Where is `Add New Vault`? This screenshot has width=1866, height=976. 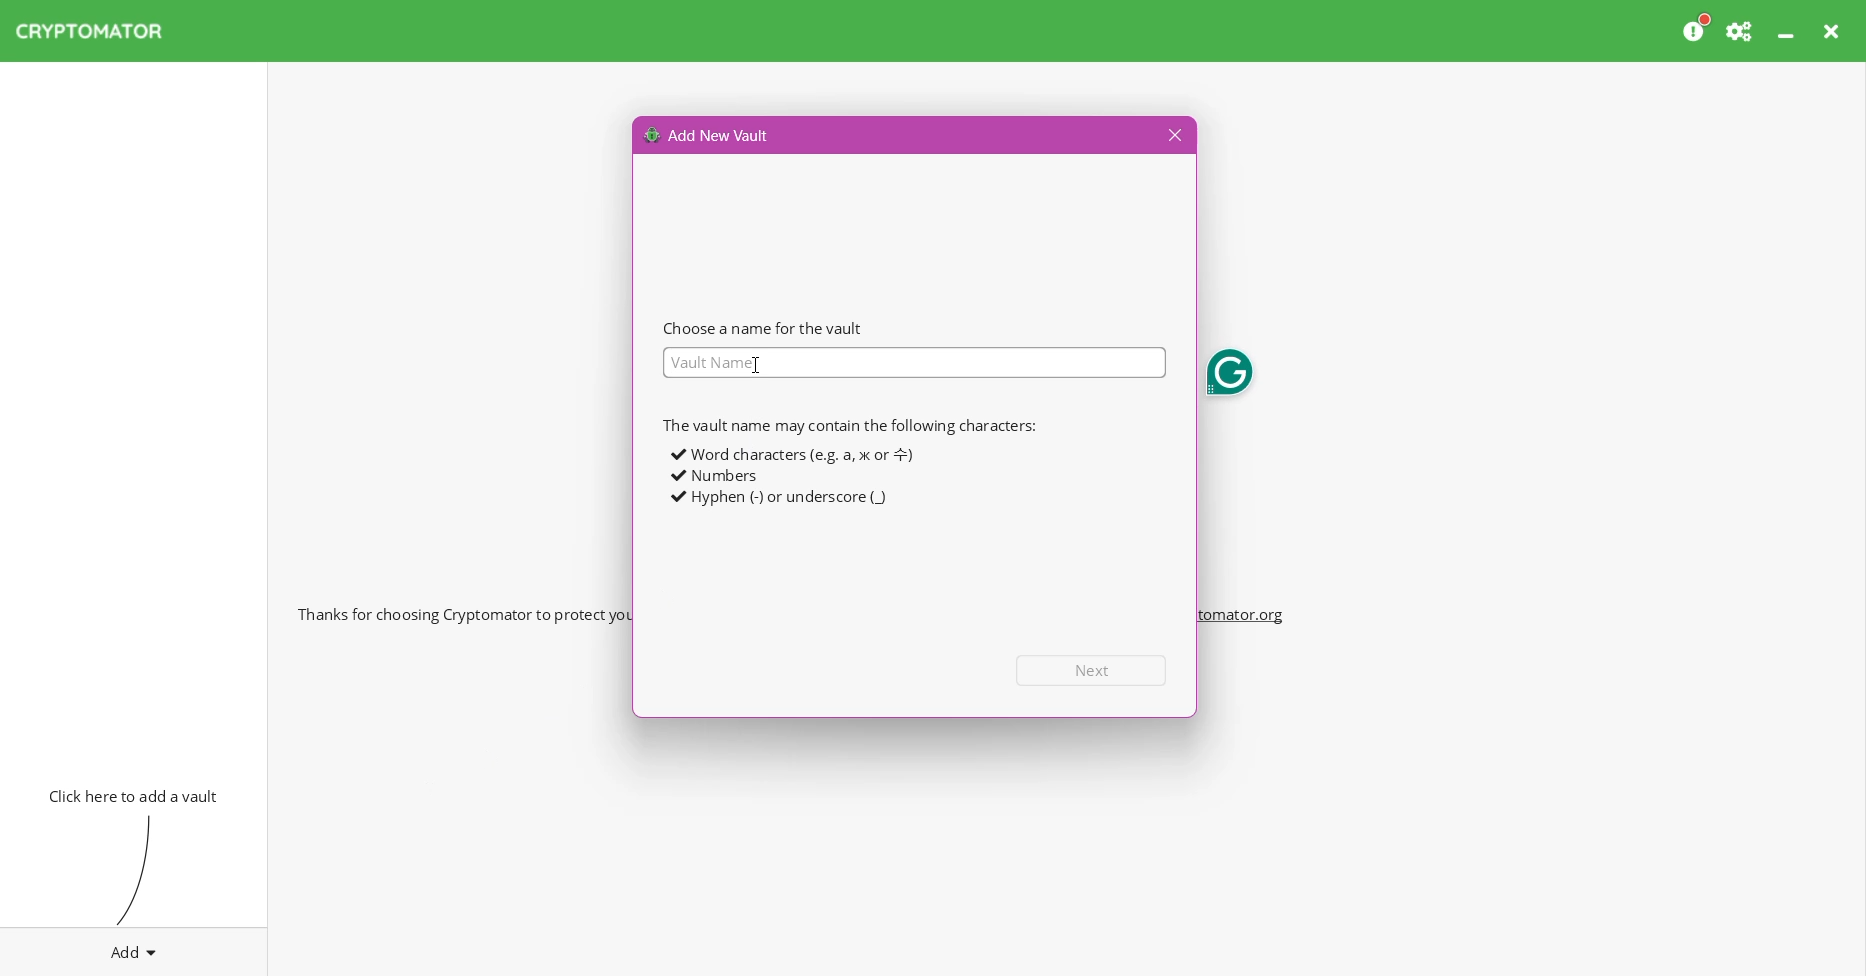
Add New Vault is located at coordinates (708, 134).